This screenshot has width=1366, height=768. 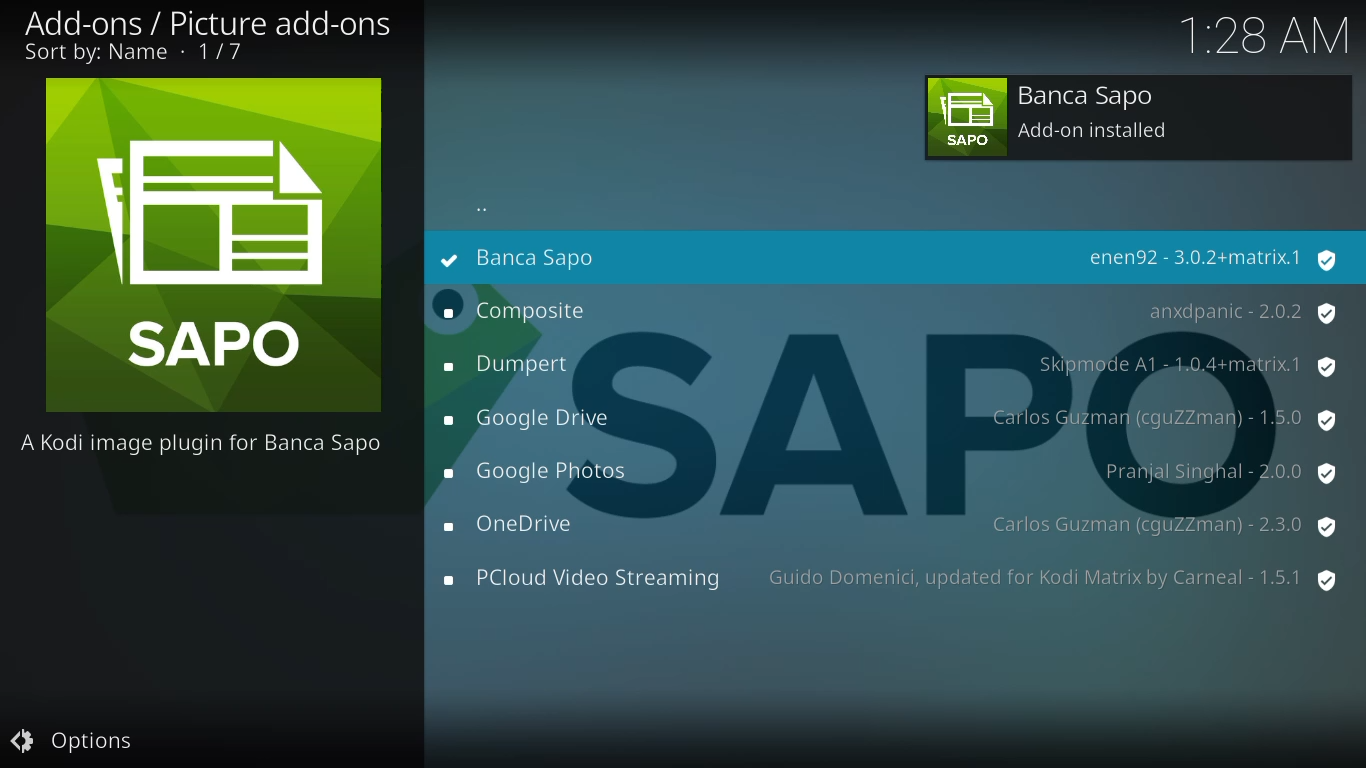 What do you see at coordinates (509, 363) in the screenshot?
I see `dumpert` at bounding box center [509, 363].